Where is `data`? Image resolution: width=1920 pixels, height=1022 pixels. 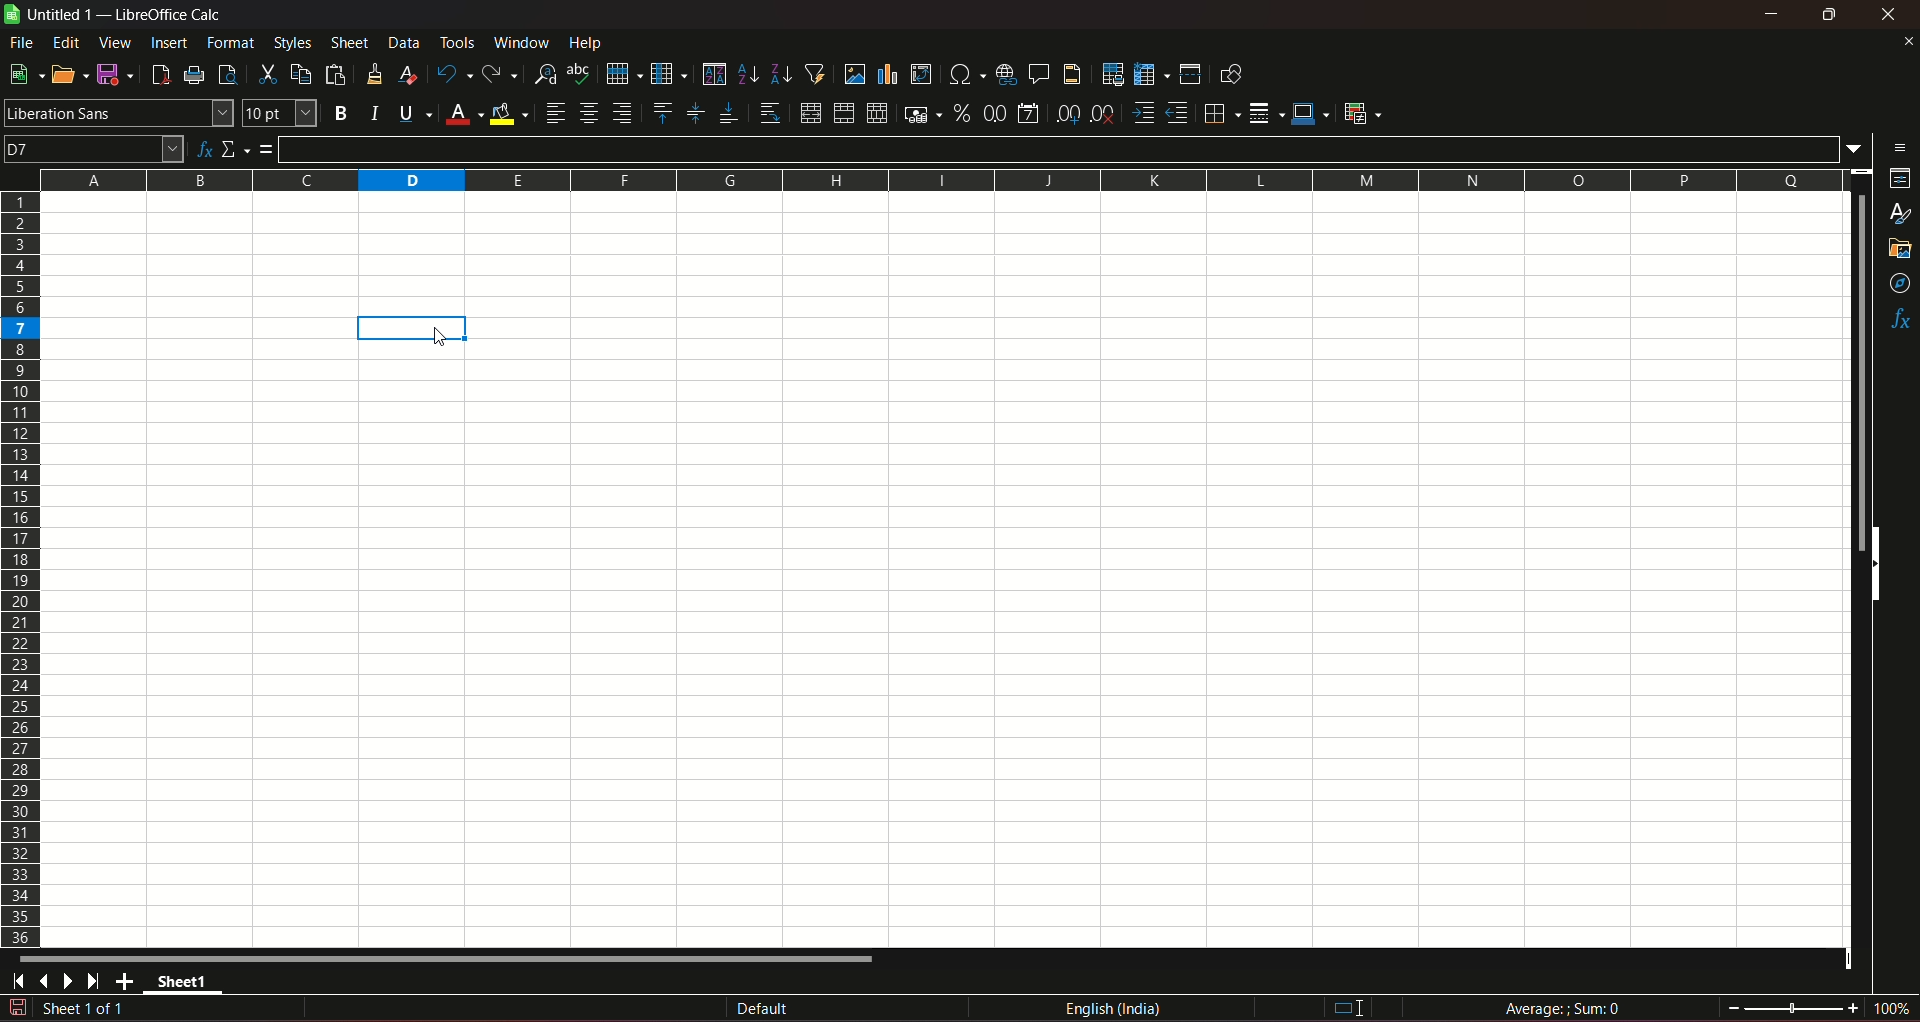
data is located at coordinates (404, 42).